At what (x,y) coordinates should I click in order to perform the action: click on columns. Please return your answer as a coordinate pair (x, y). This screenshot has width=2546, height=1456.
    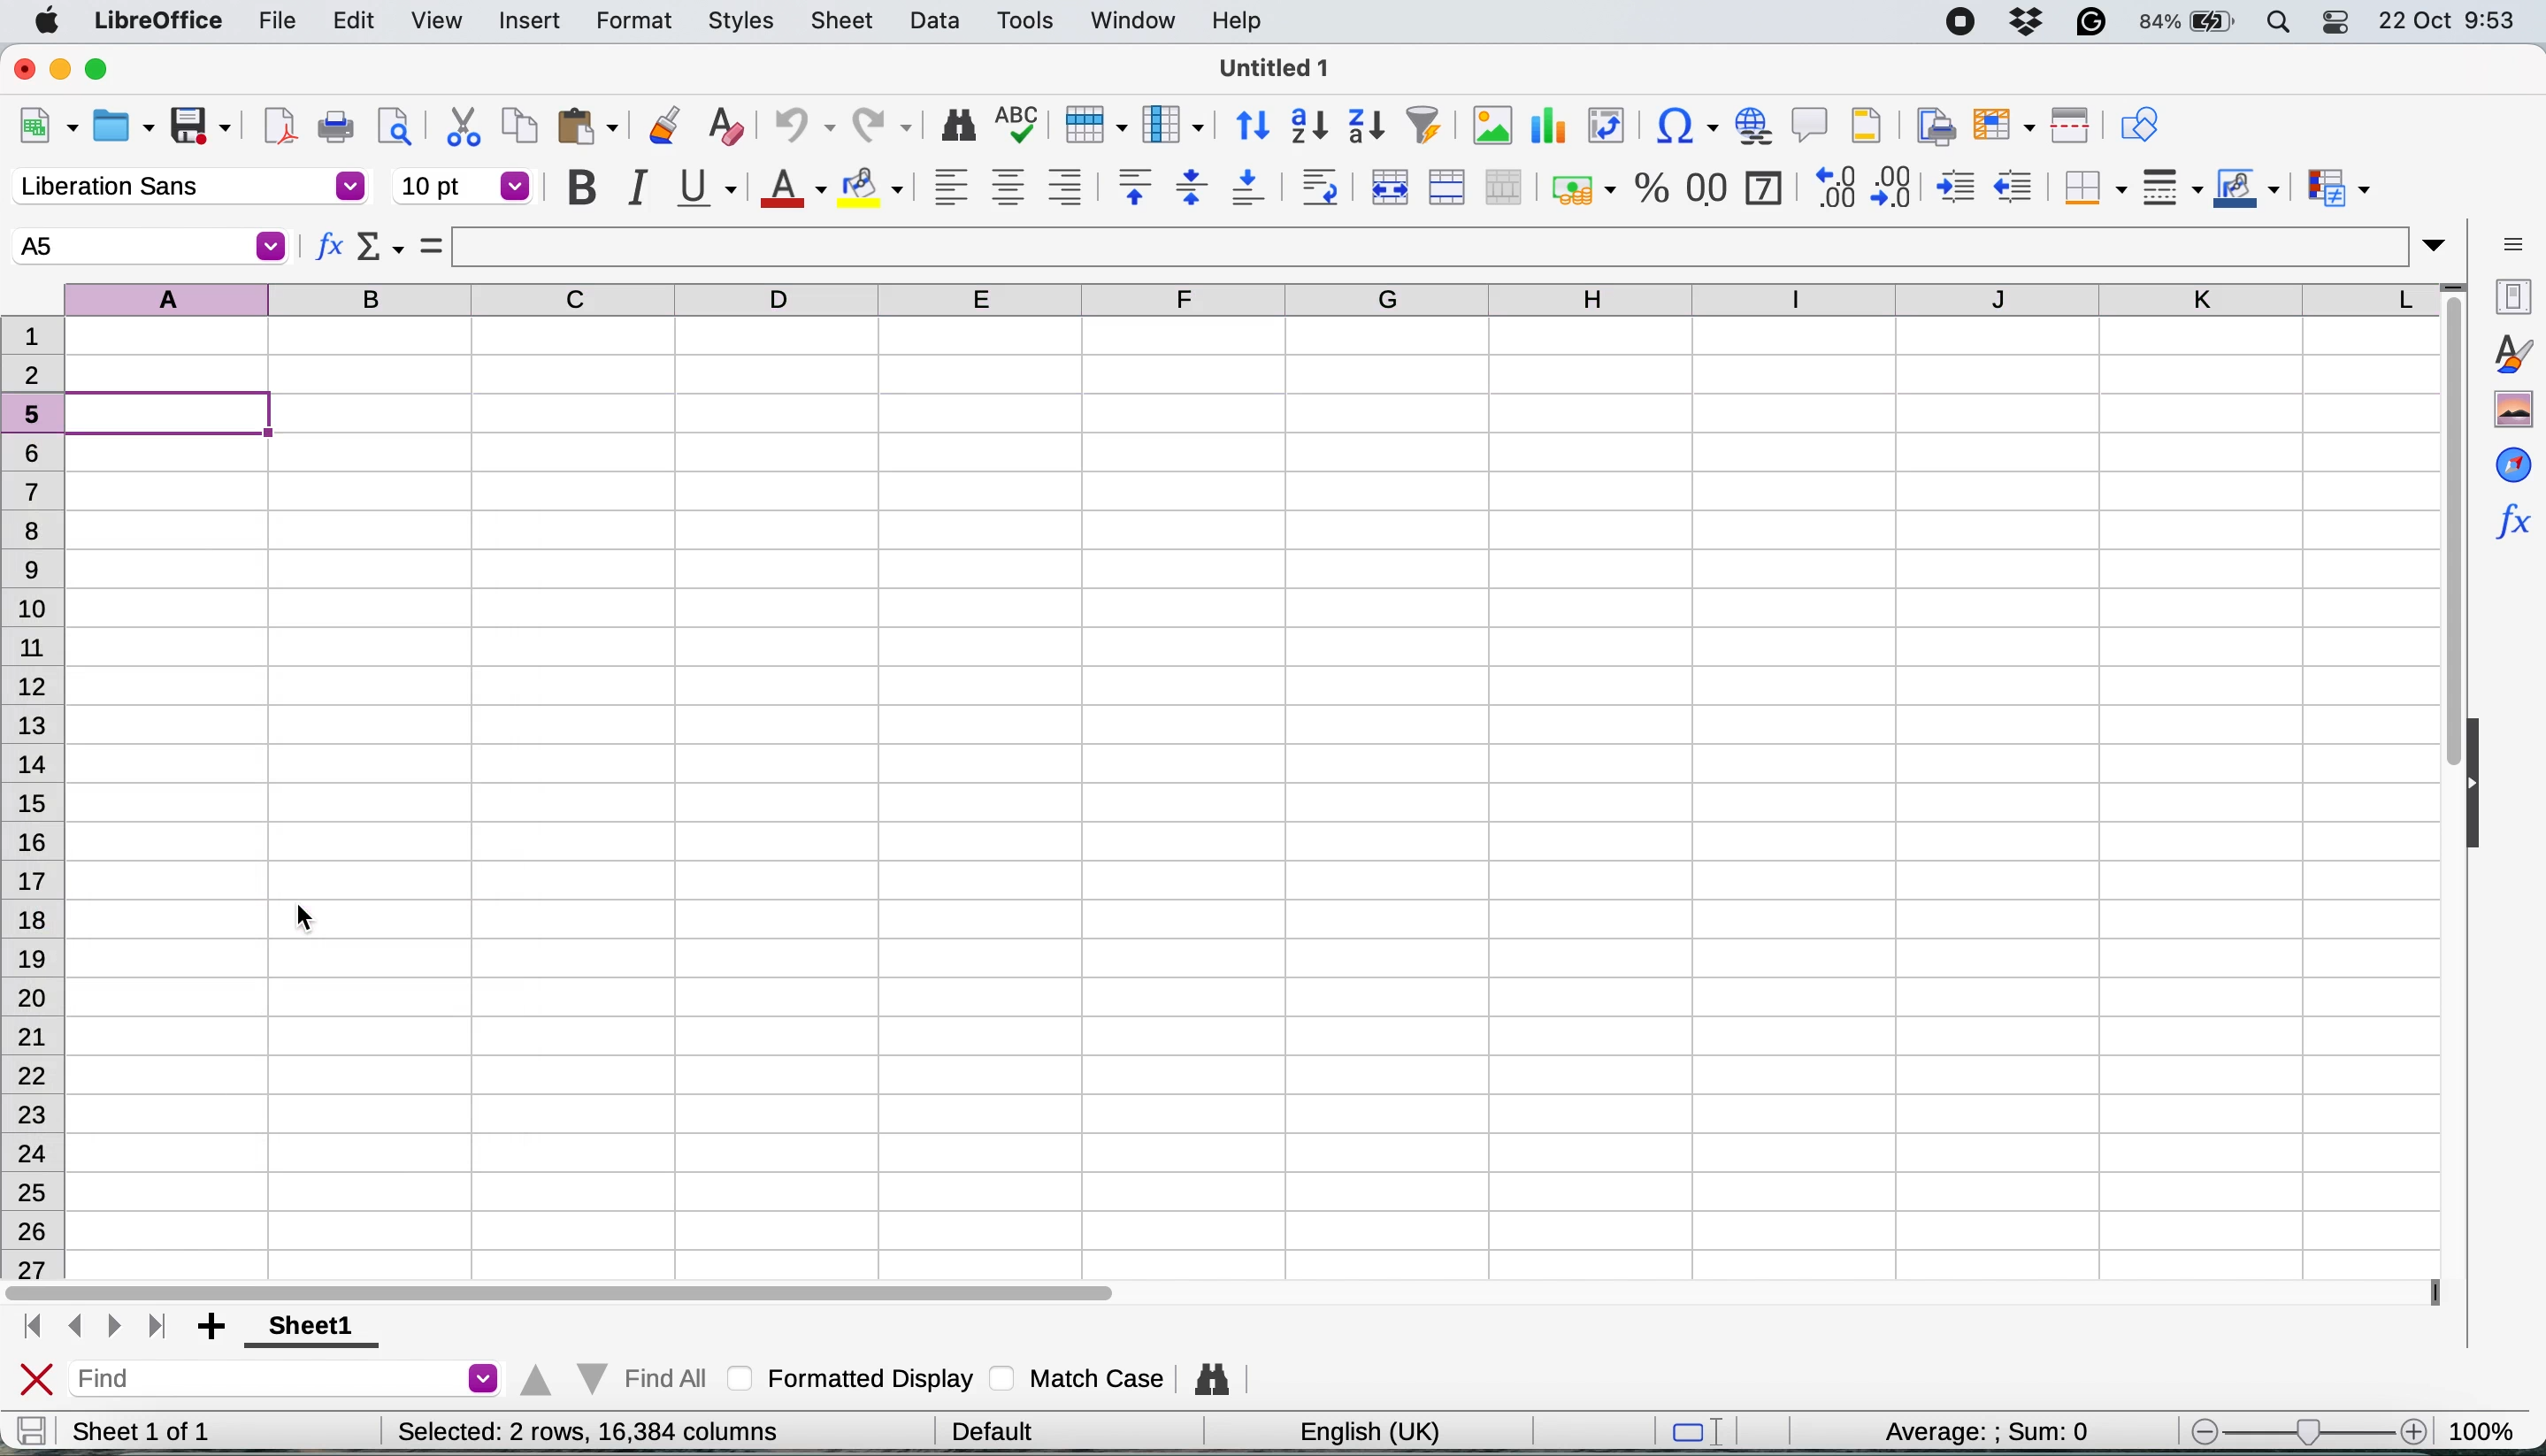
    Looking at the image, I should click on (1256, 296).